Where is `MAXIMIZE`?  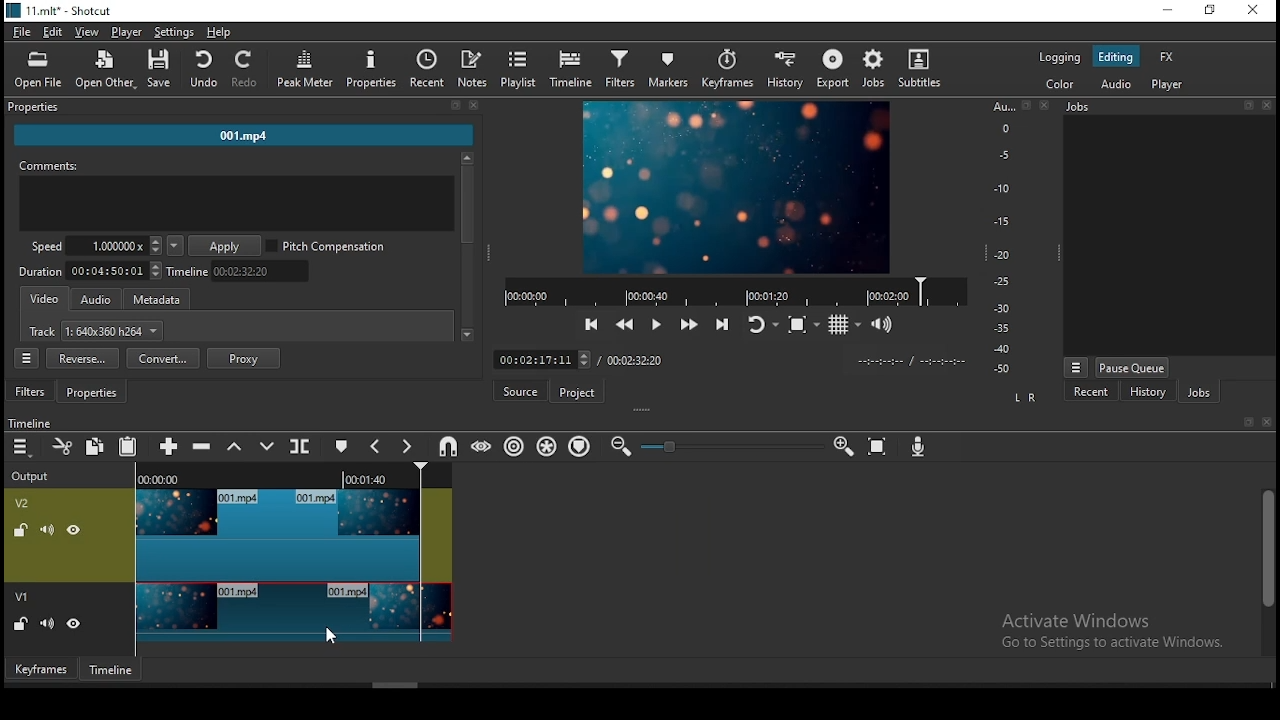 MAXIMIZE is located at coordinates (1245, 421).